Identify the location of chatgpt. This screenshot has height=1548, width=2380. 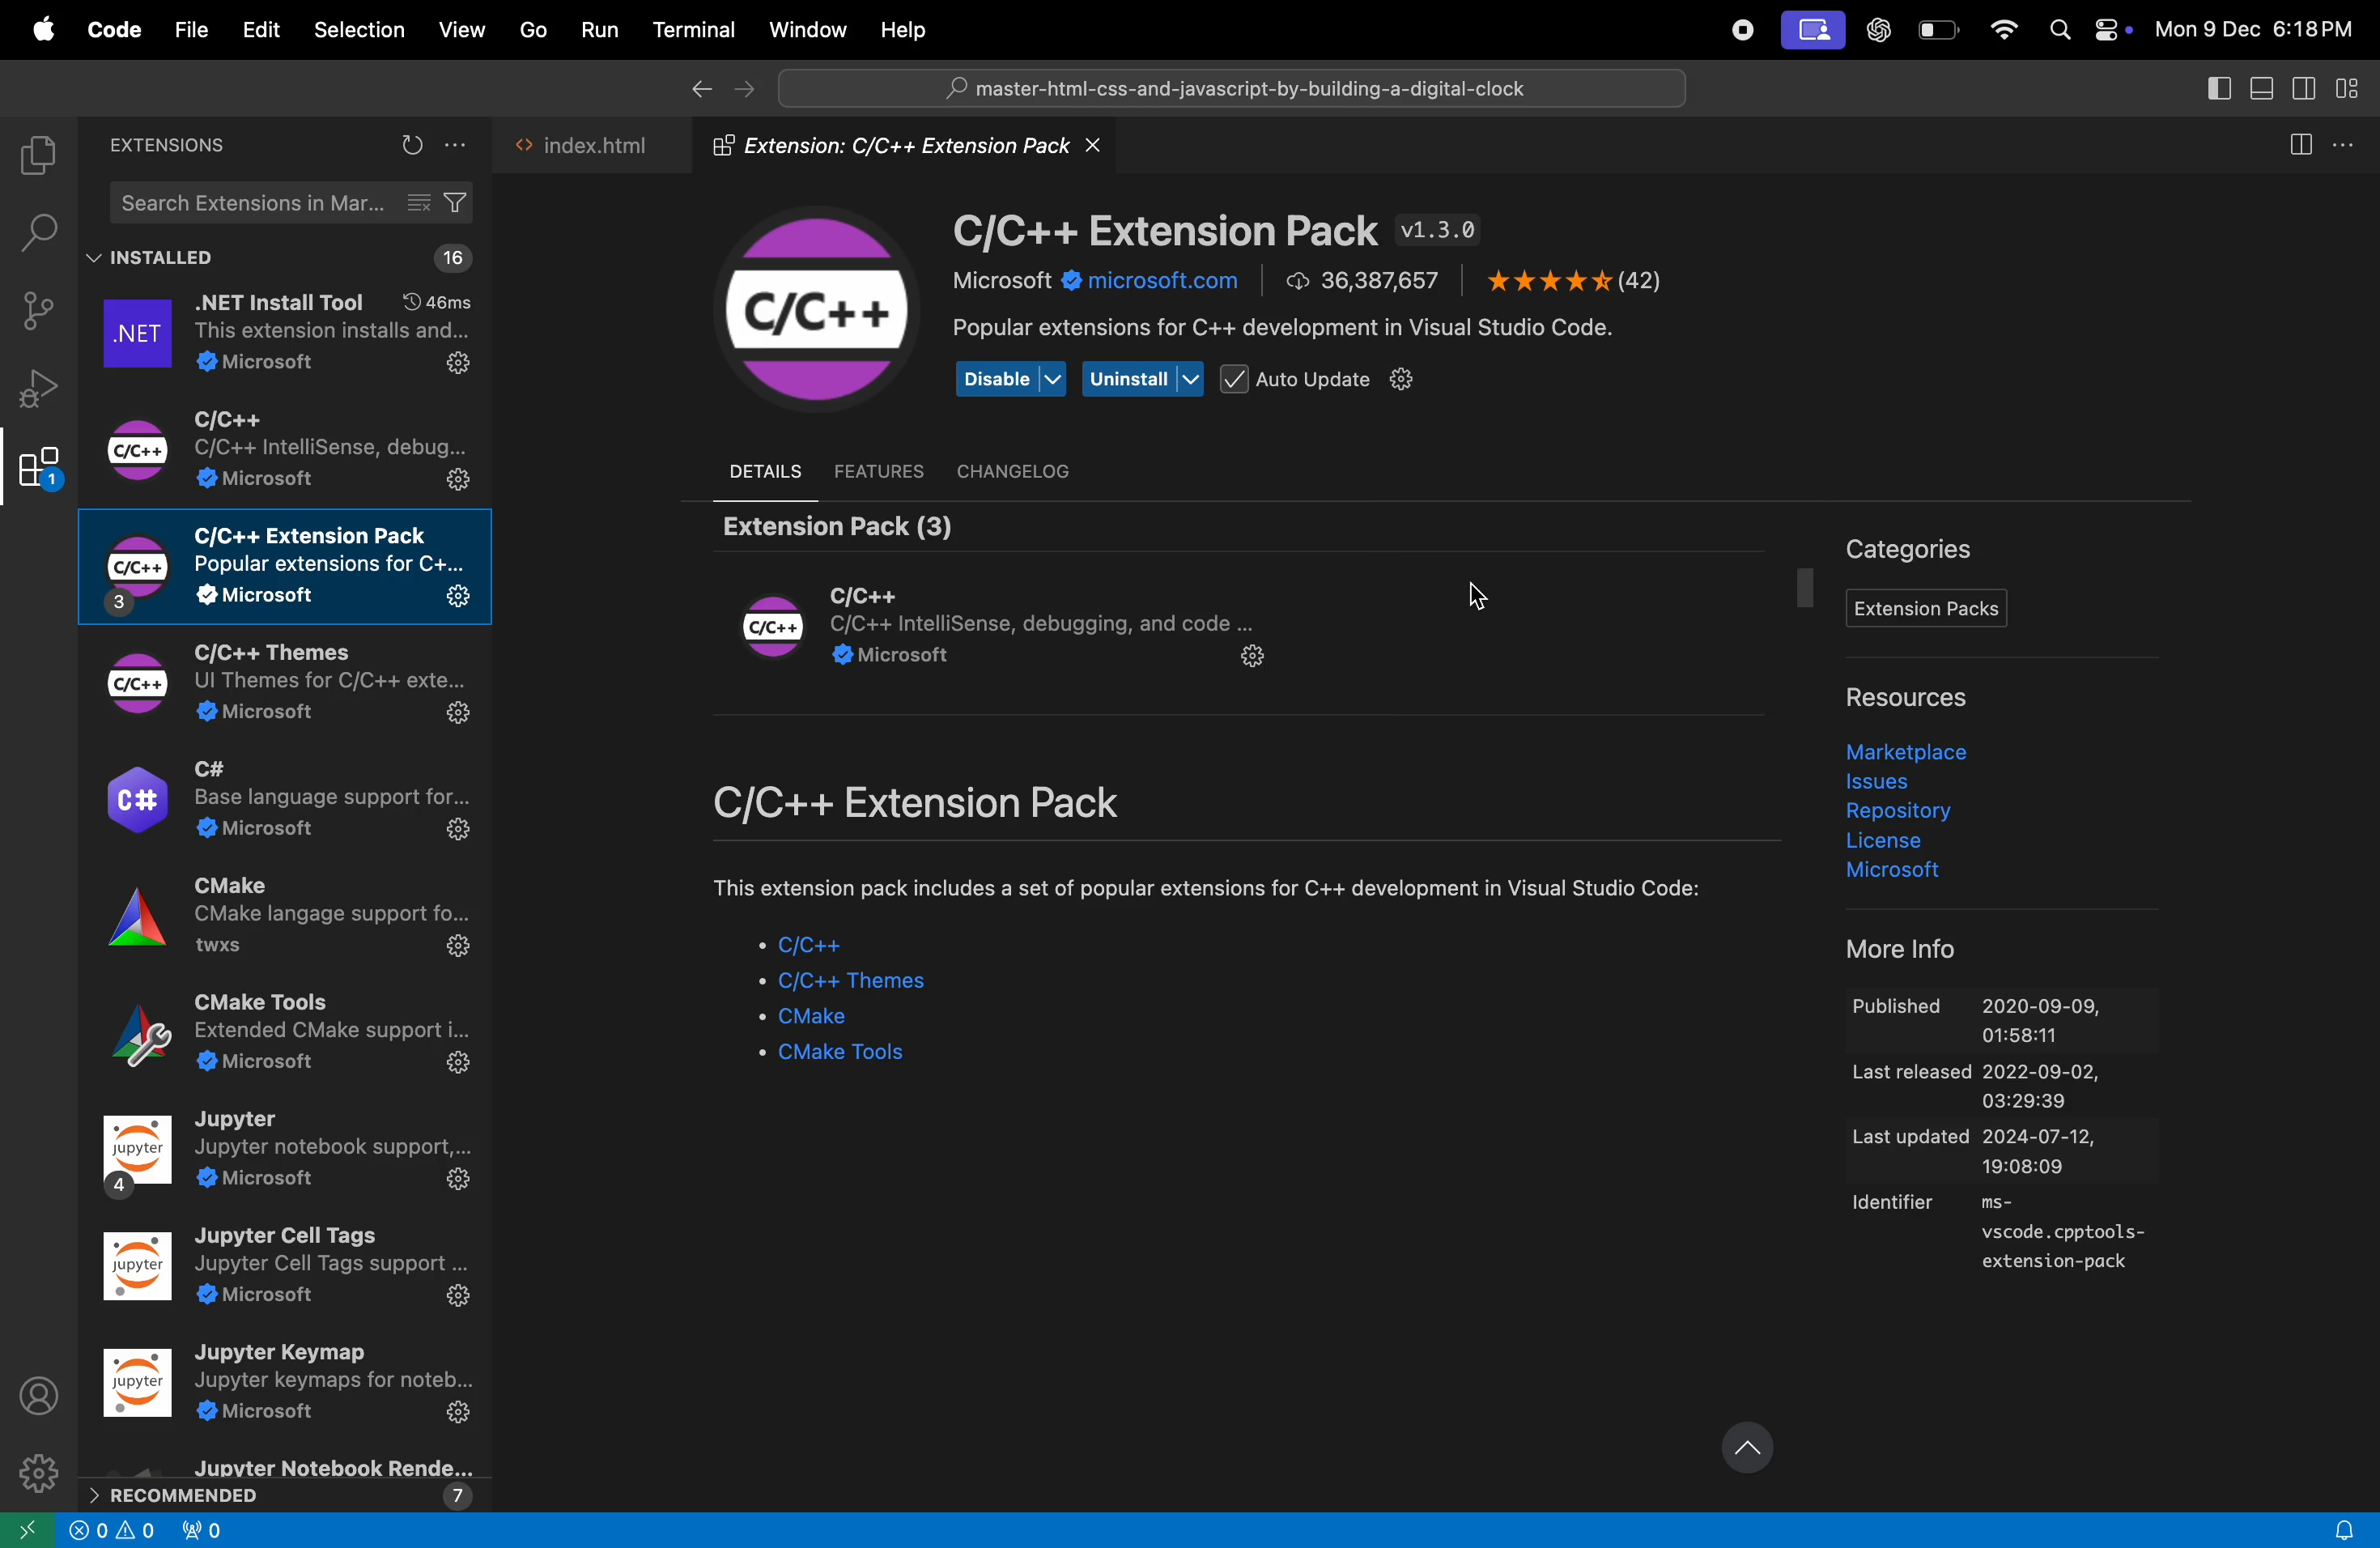
(1881, 32).